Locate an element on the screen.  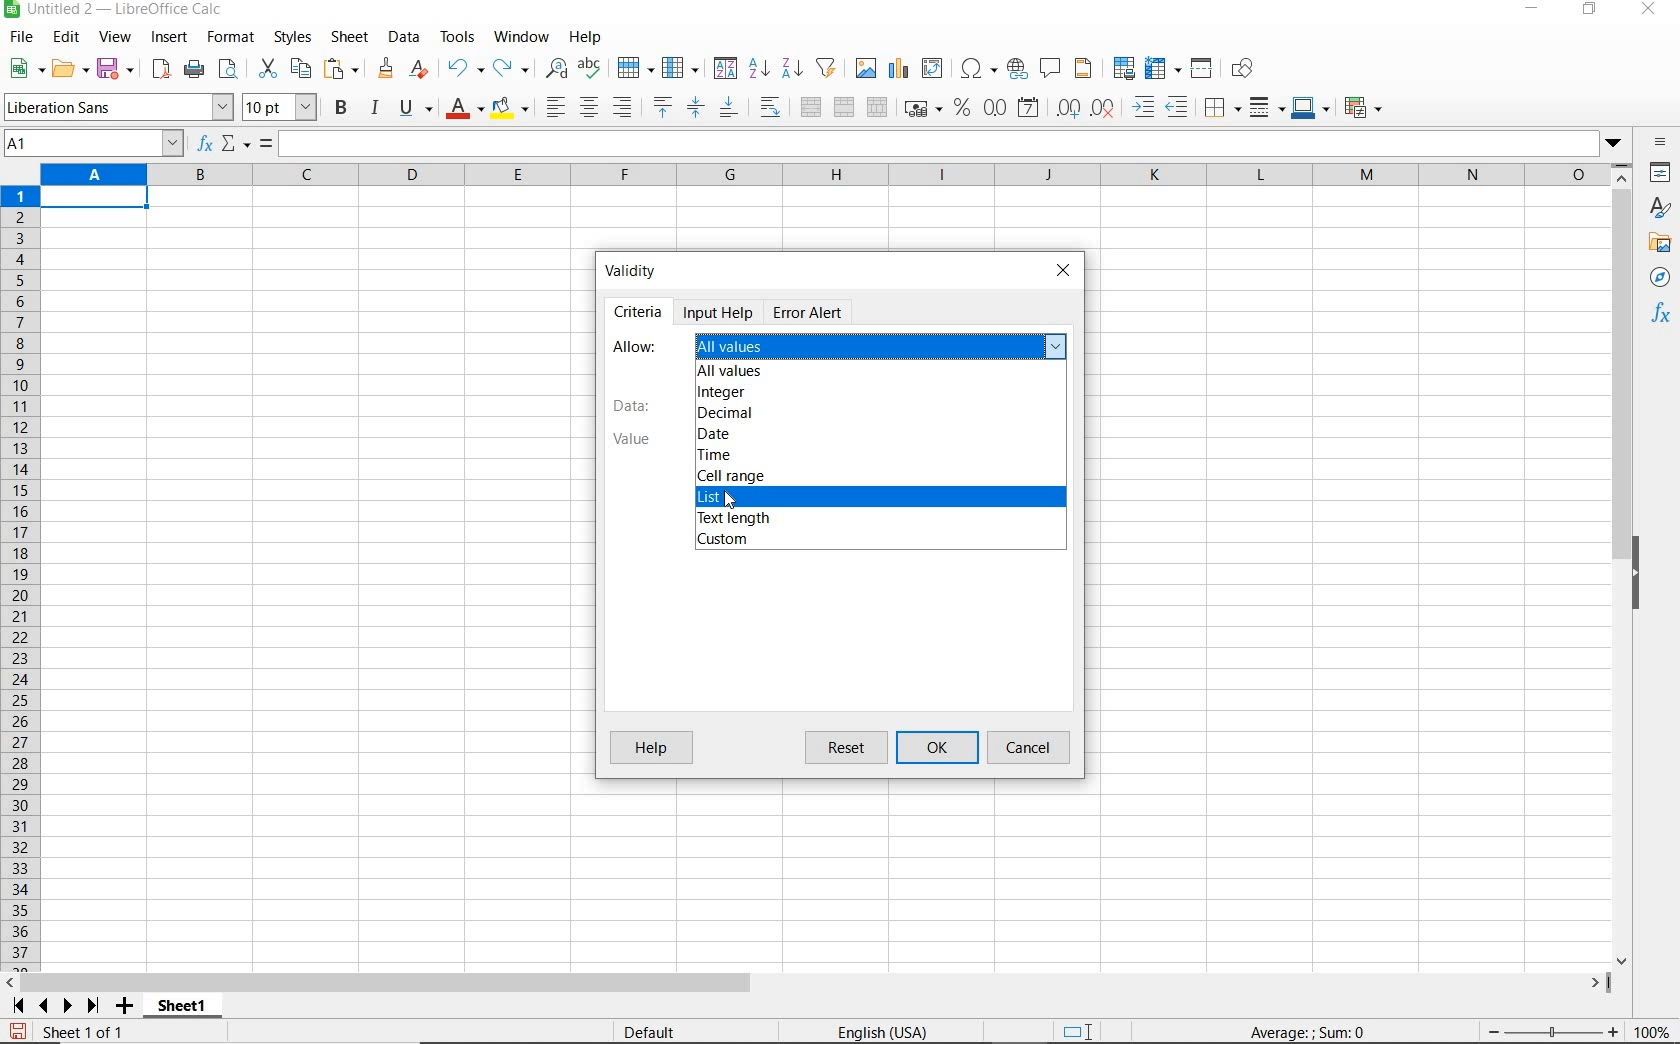
sheet 1 of 1 is located at coordinates (90, 1033).